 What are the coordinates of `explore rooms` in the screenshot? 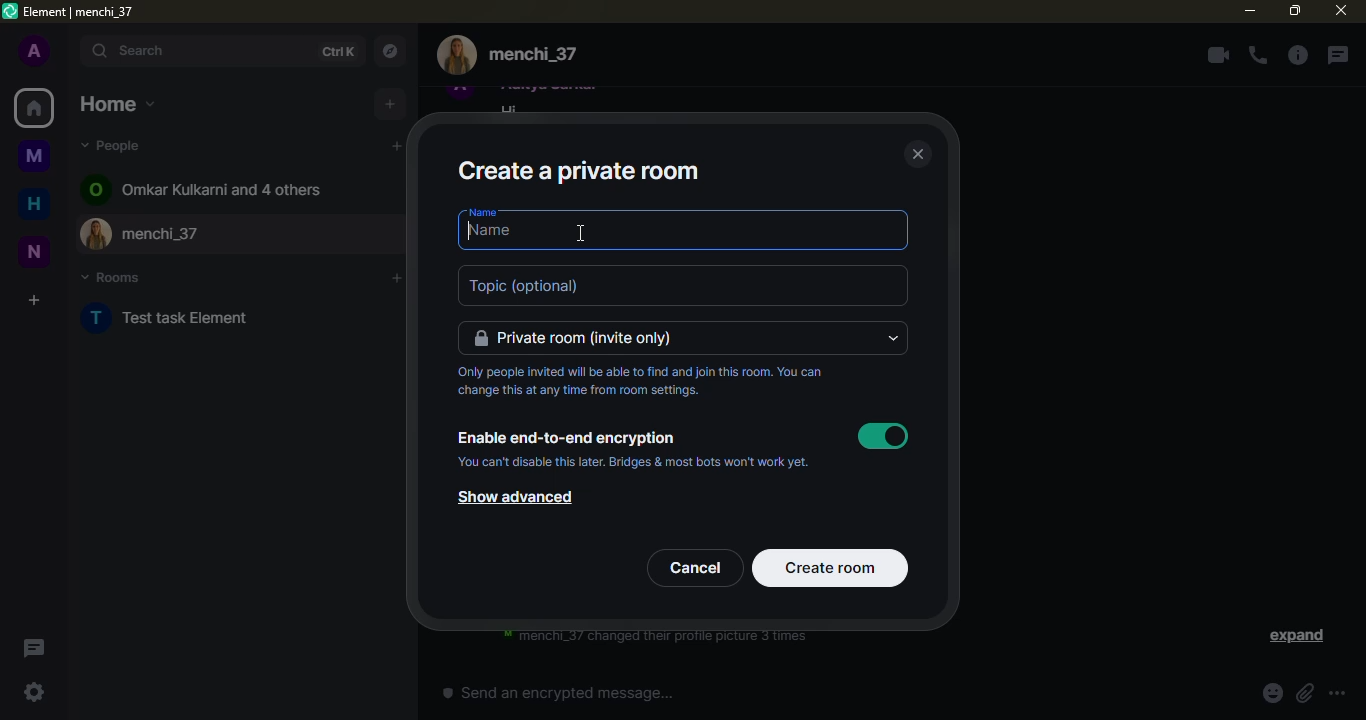 It's located at (389, 51).